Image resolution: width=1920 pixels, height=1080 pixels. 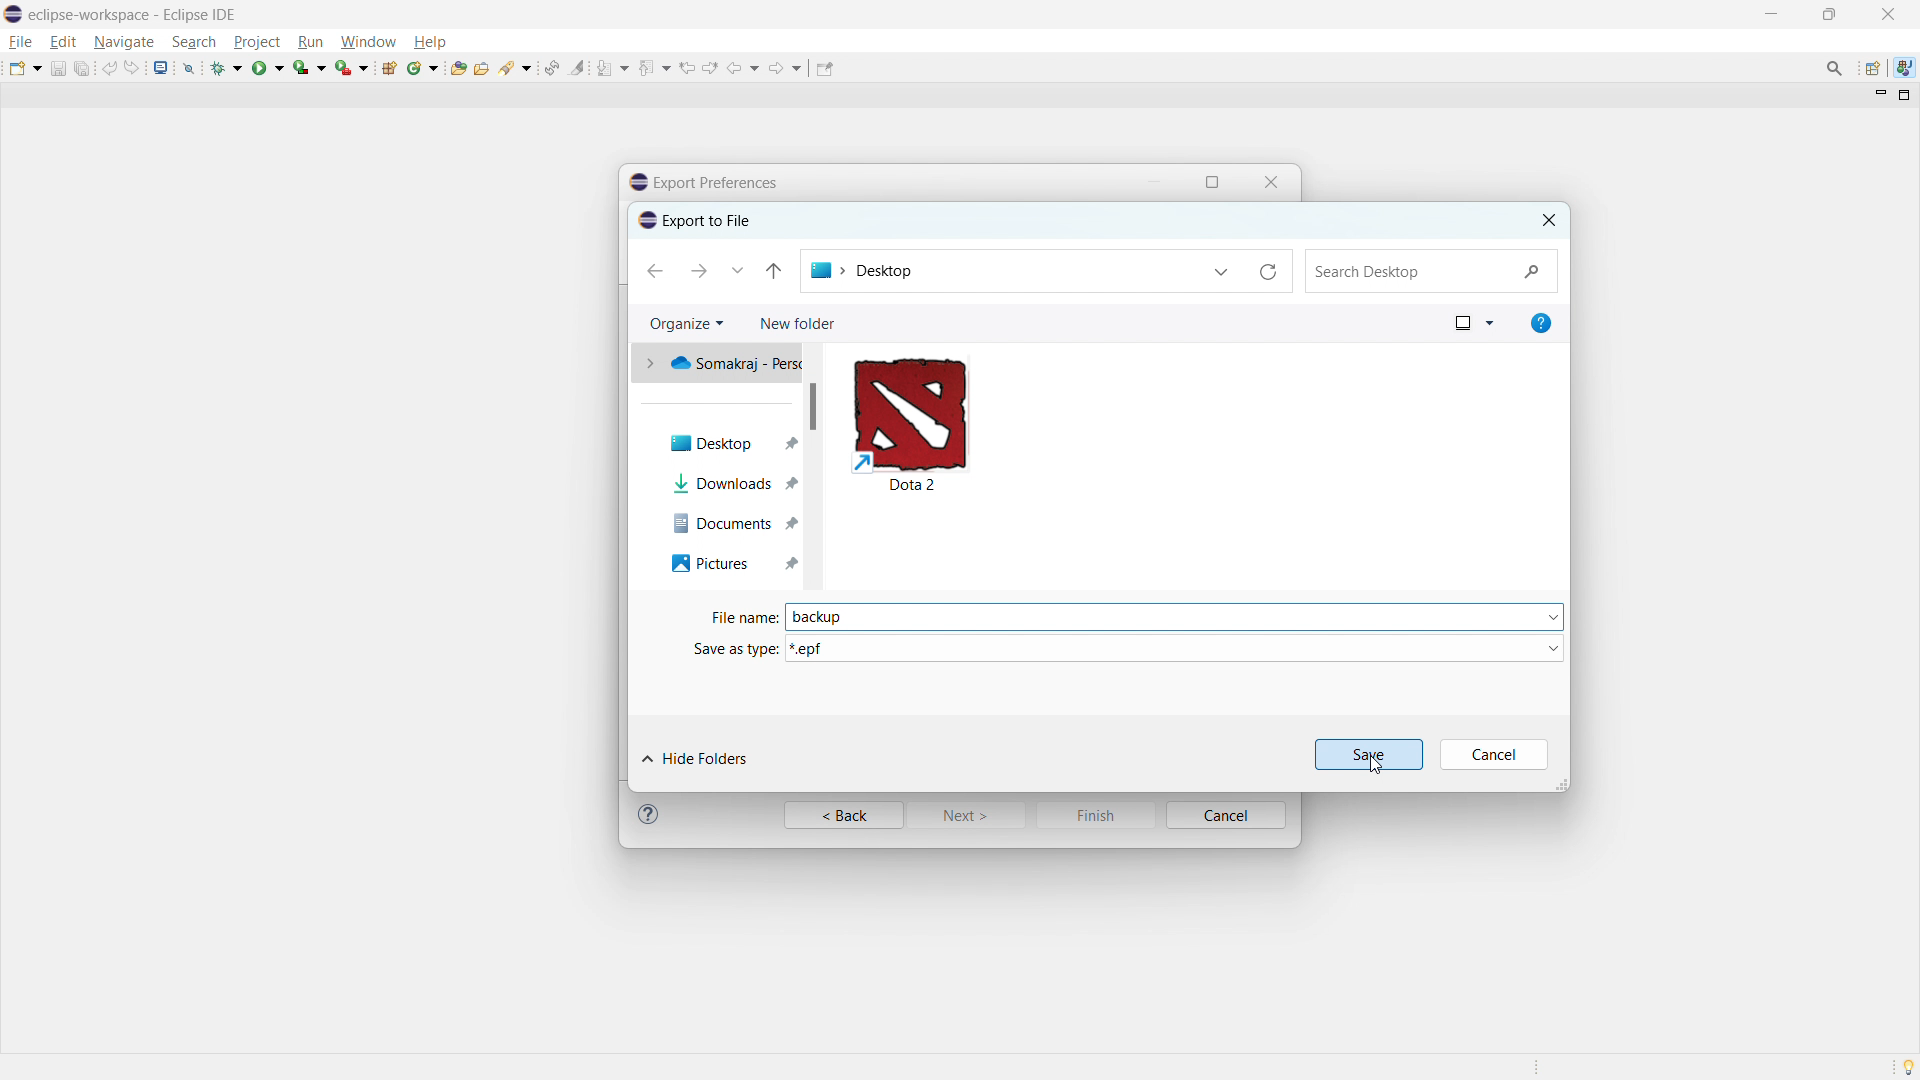 What do you see at coordinates (1228, 815) in the screenshot?
I see `Cancel` at bounding box center [1228, 815].